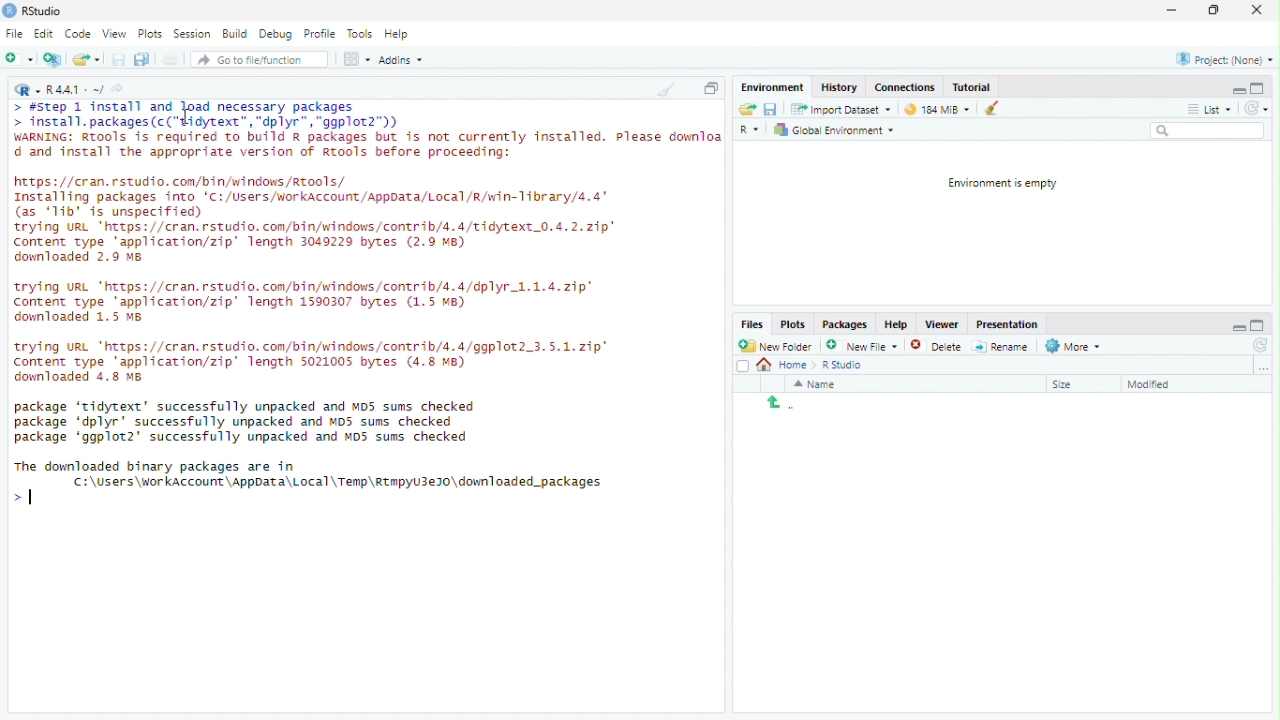 Image resolution: width=1280 pixels, height=720 pixels. I want to click on RStudio, so click(33, 11).